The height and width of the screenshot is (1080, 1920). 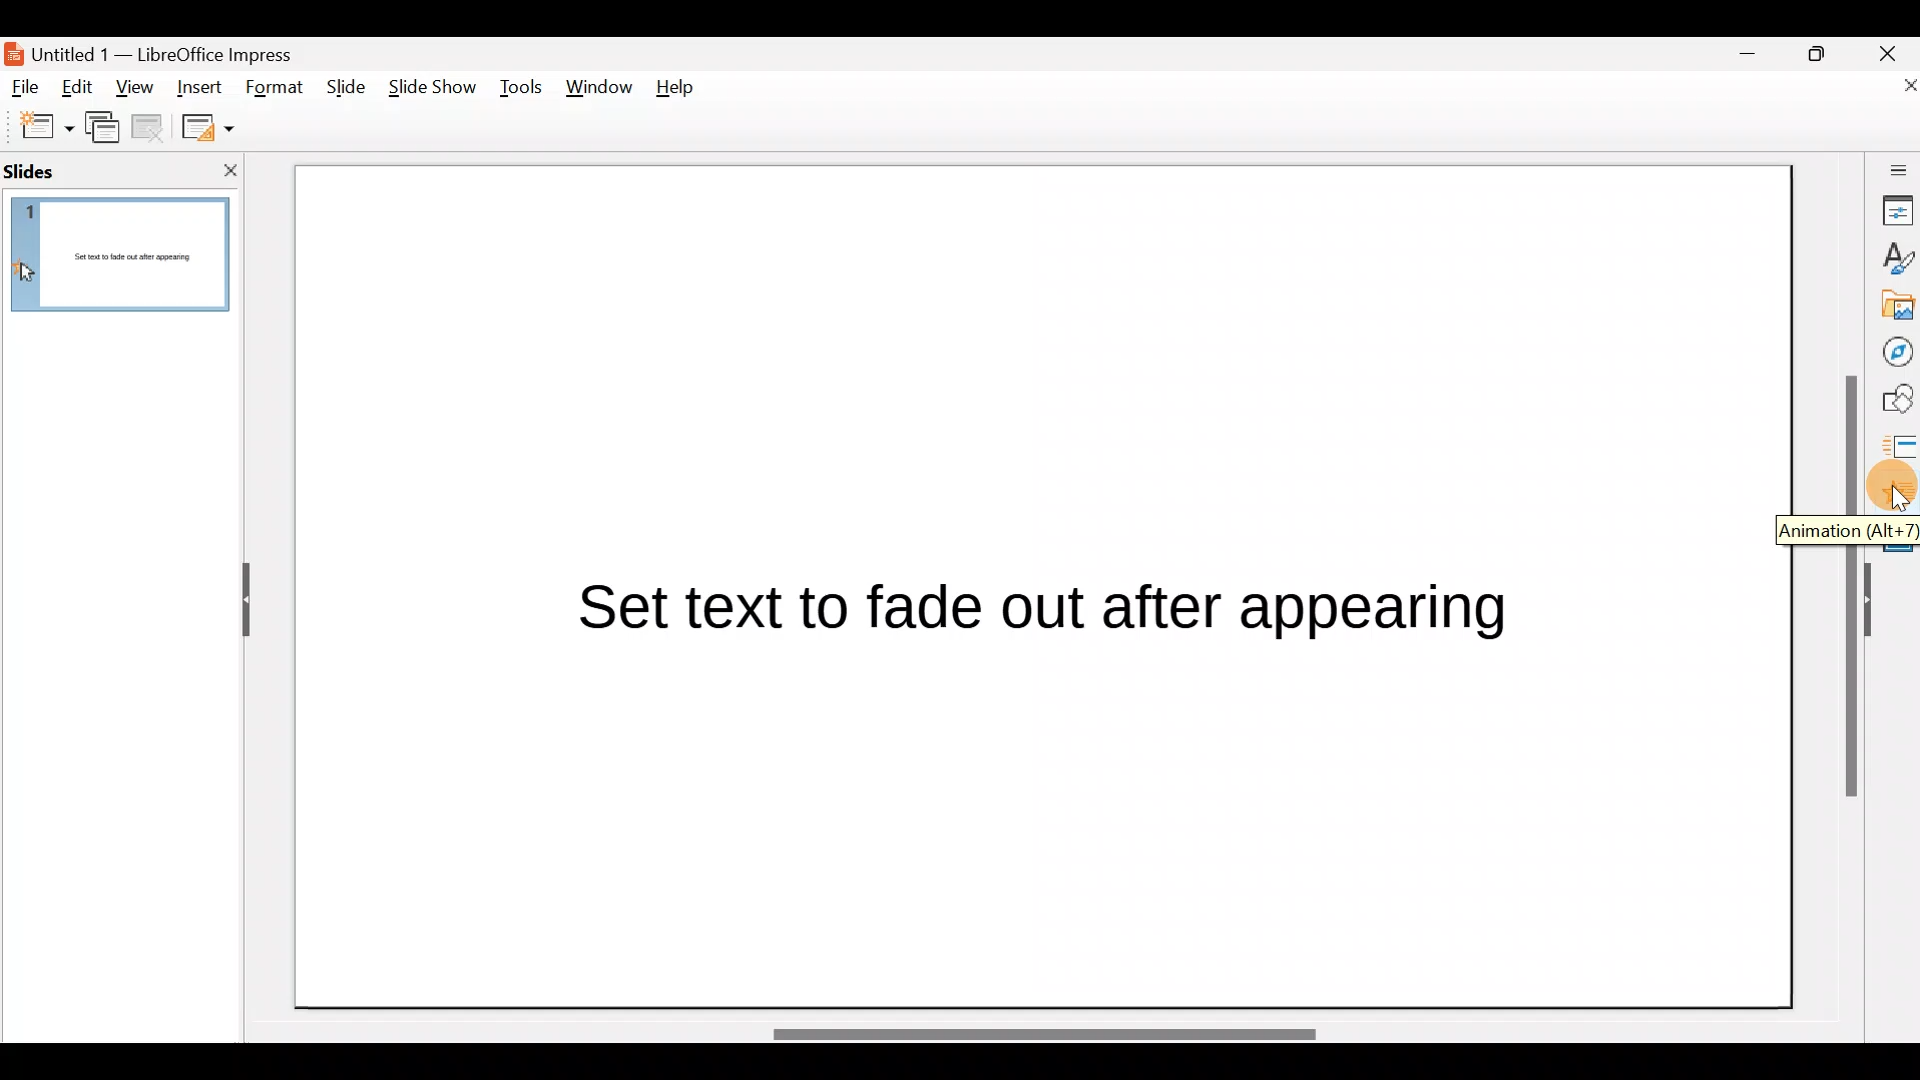 What do you see at coordinates (430, 92) in the screenshot?
I see `Slide show` at bounding box center [430, 92].